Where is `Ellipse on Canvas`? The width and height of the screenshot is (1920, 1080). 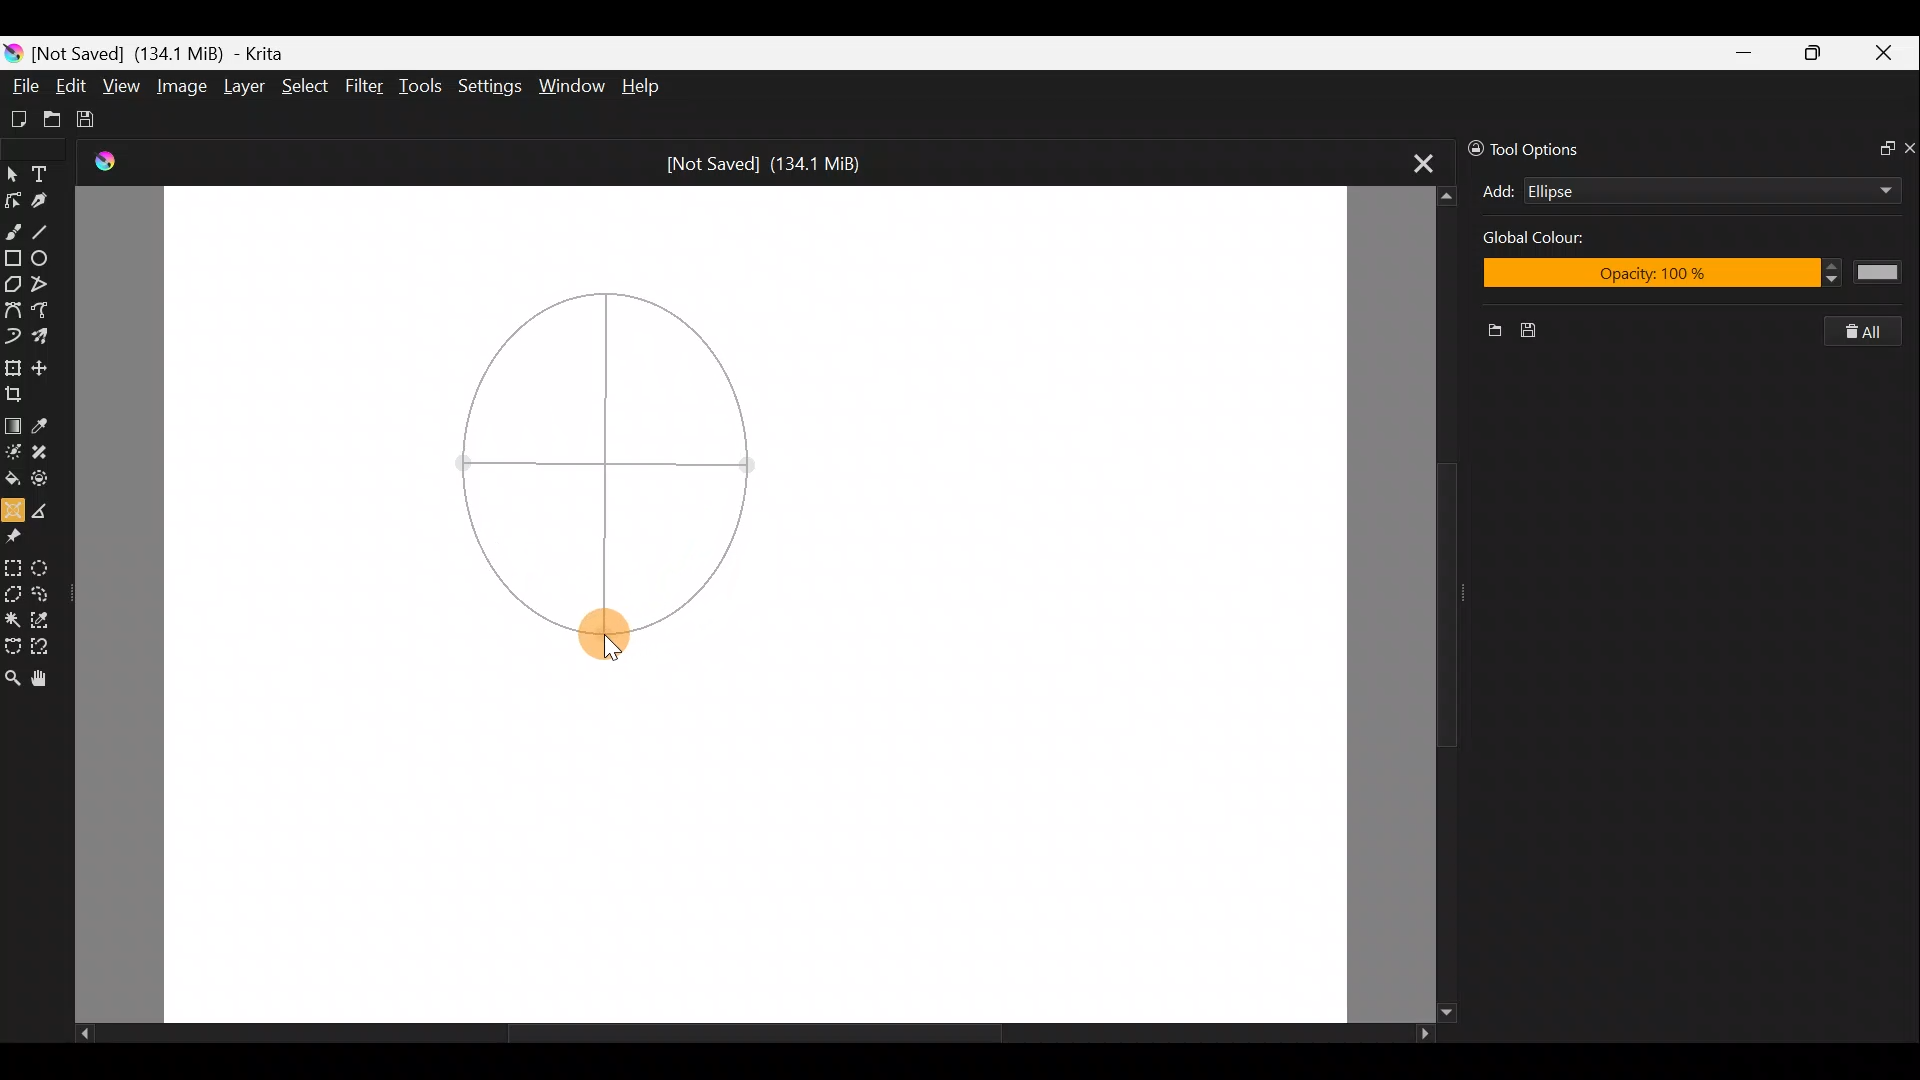 Ellipse on Canvas is located at coordinates (602, 441).